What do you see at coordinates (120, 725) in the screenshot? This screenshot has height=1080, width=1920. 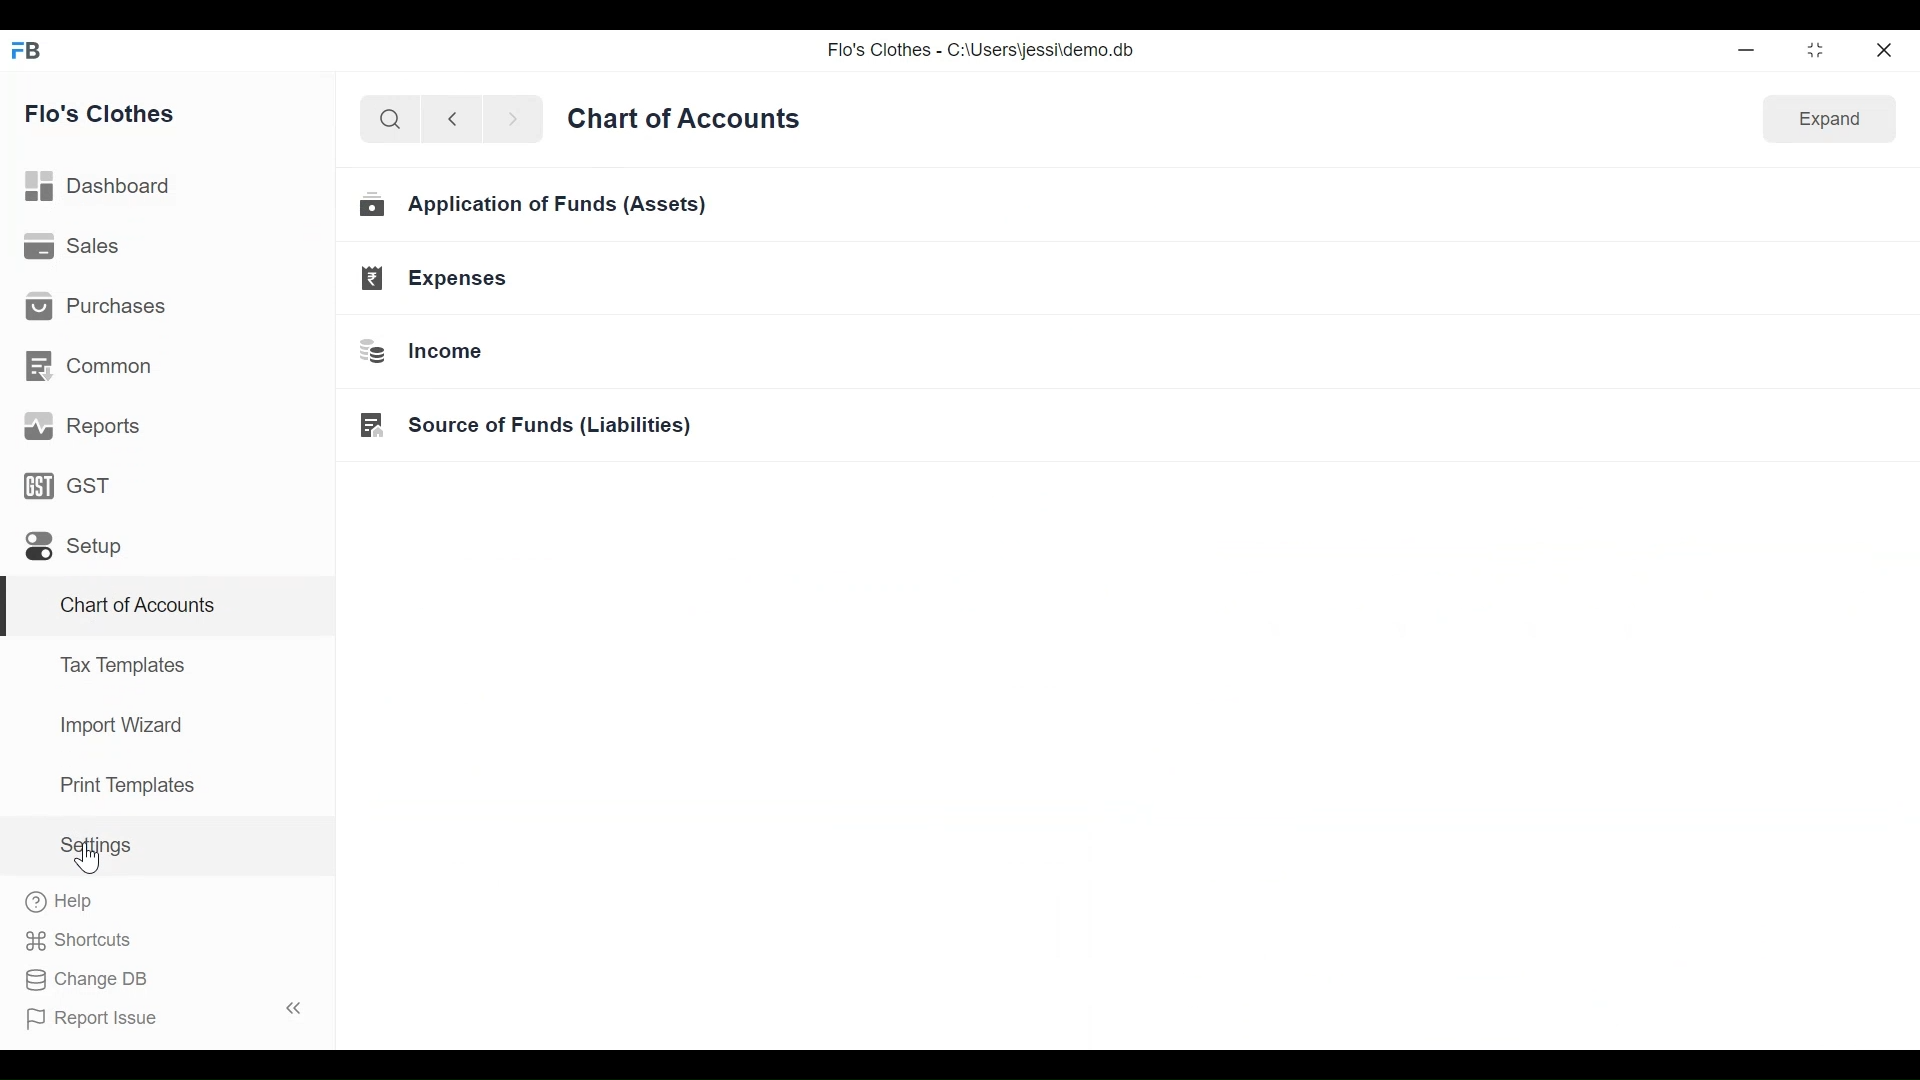 I see `import wizard` at bounding box center [120, 725].